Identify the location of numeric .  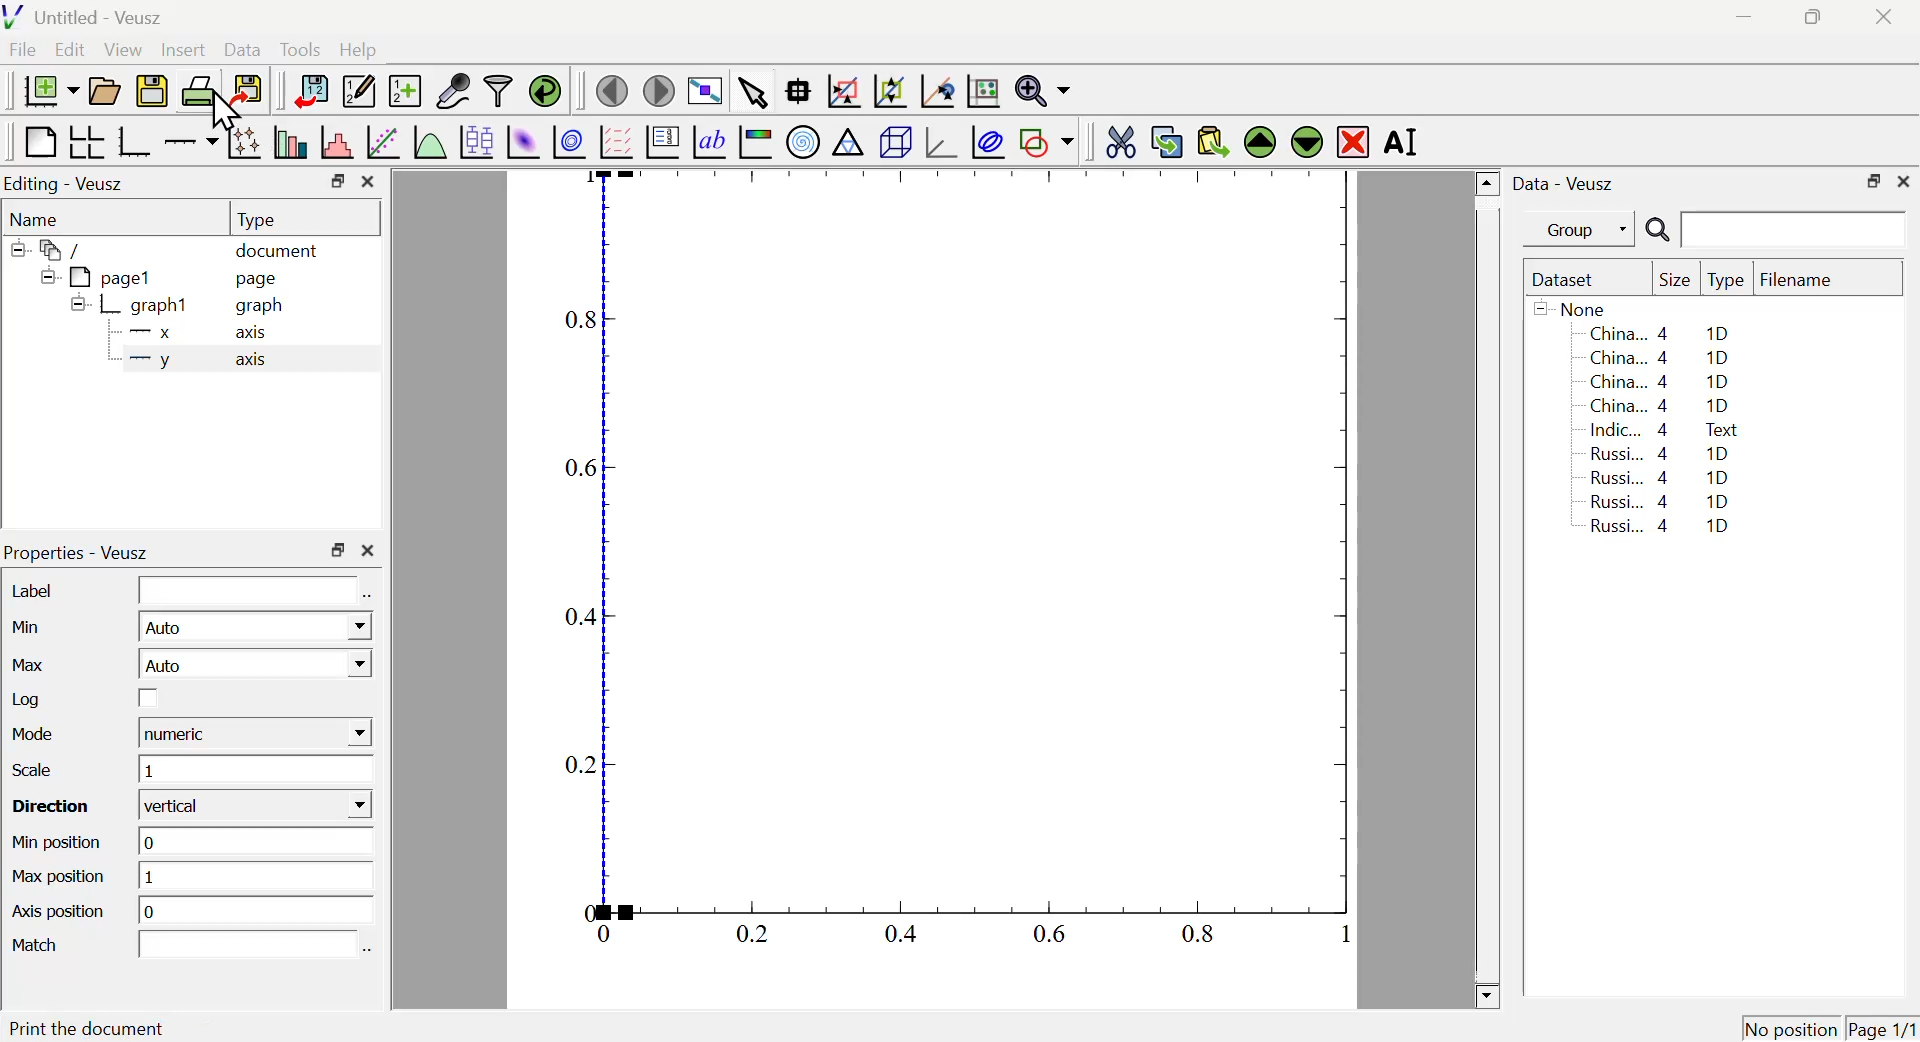
(255, 733).